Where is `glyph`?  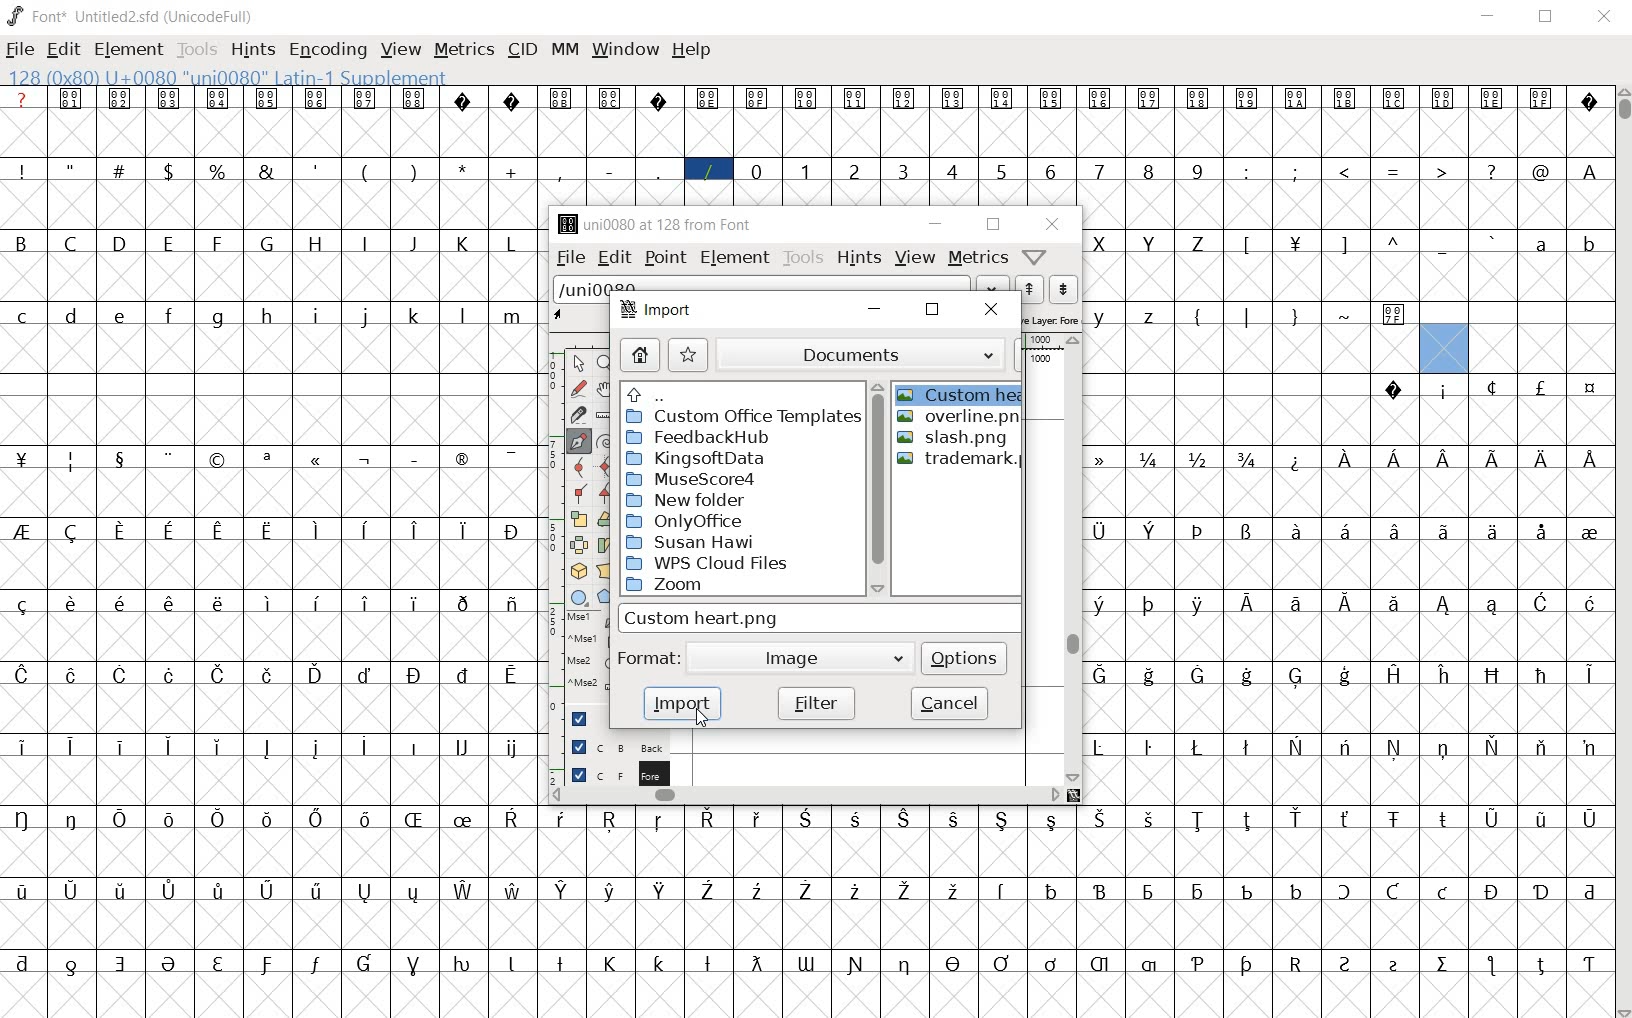
glyph is located at coordinates (119, 169).